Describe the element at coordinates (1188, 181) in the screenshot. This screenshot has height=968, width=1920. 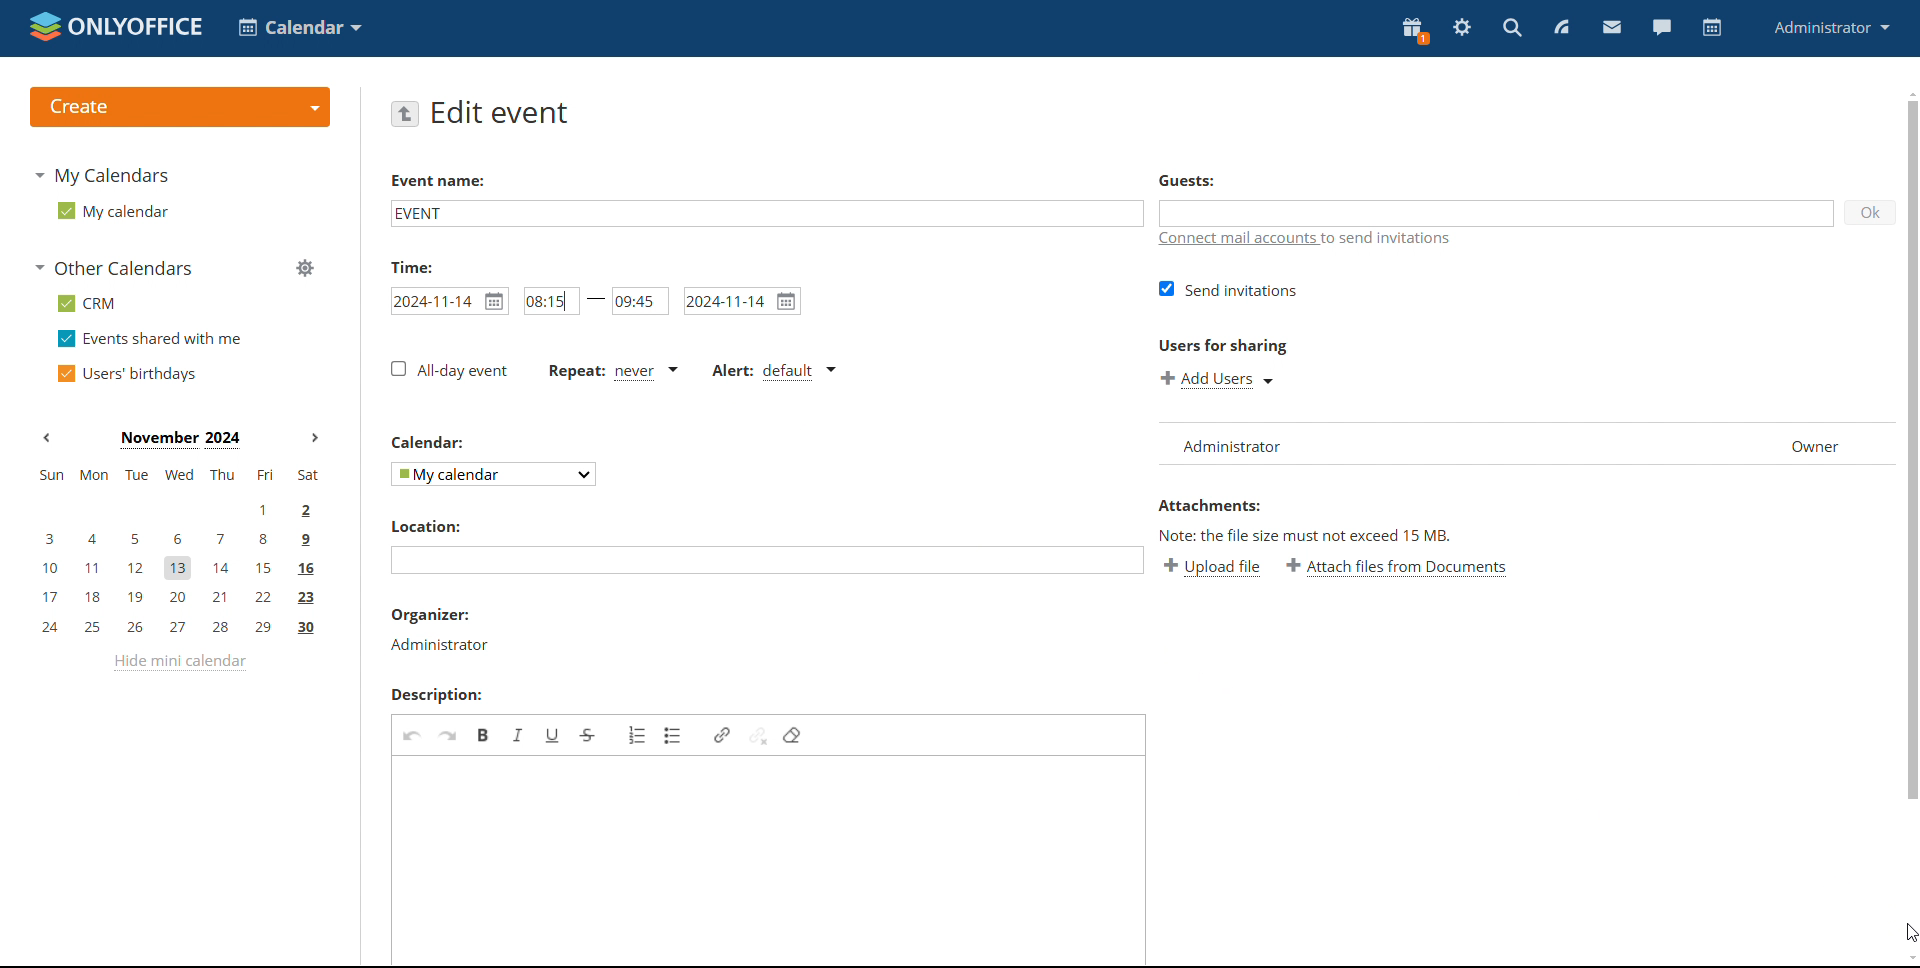
I see `guests` at that location.